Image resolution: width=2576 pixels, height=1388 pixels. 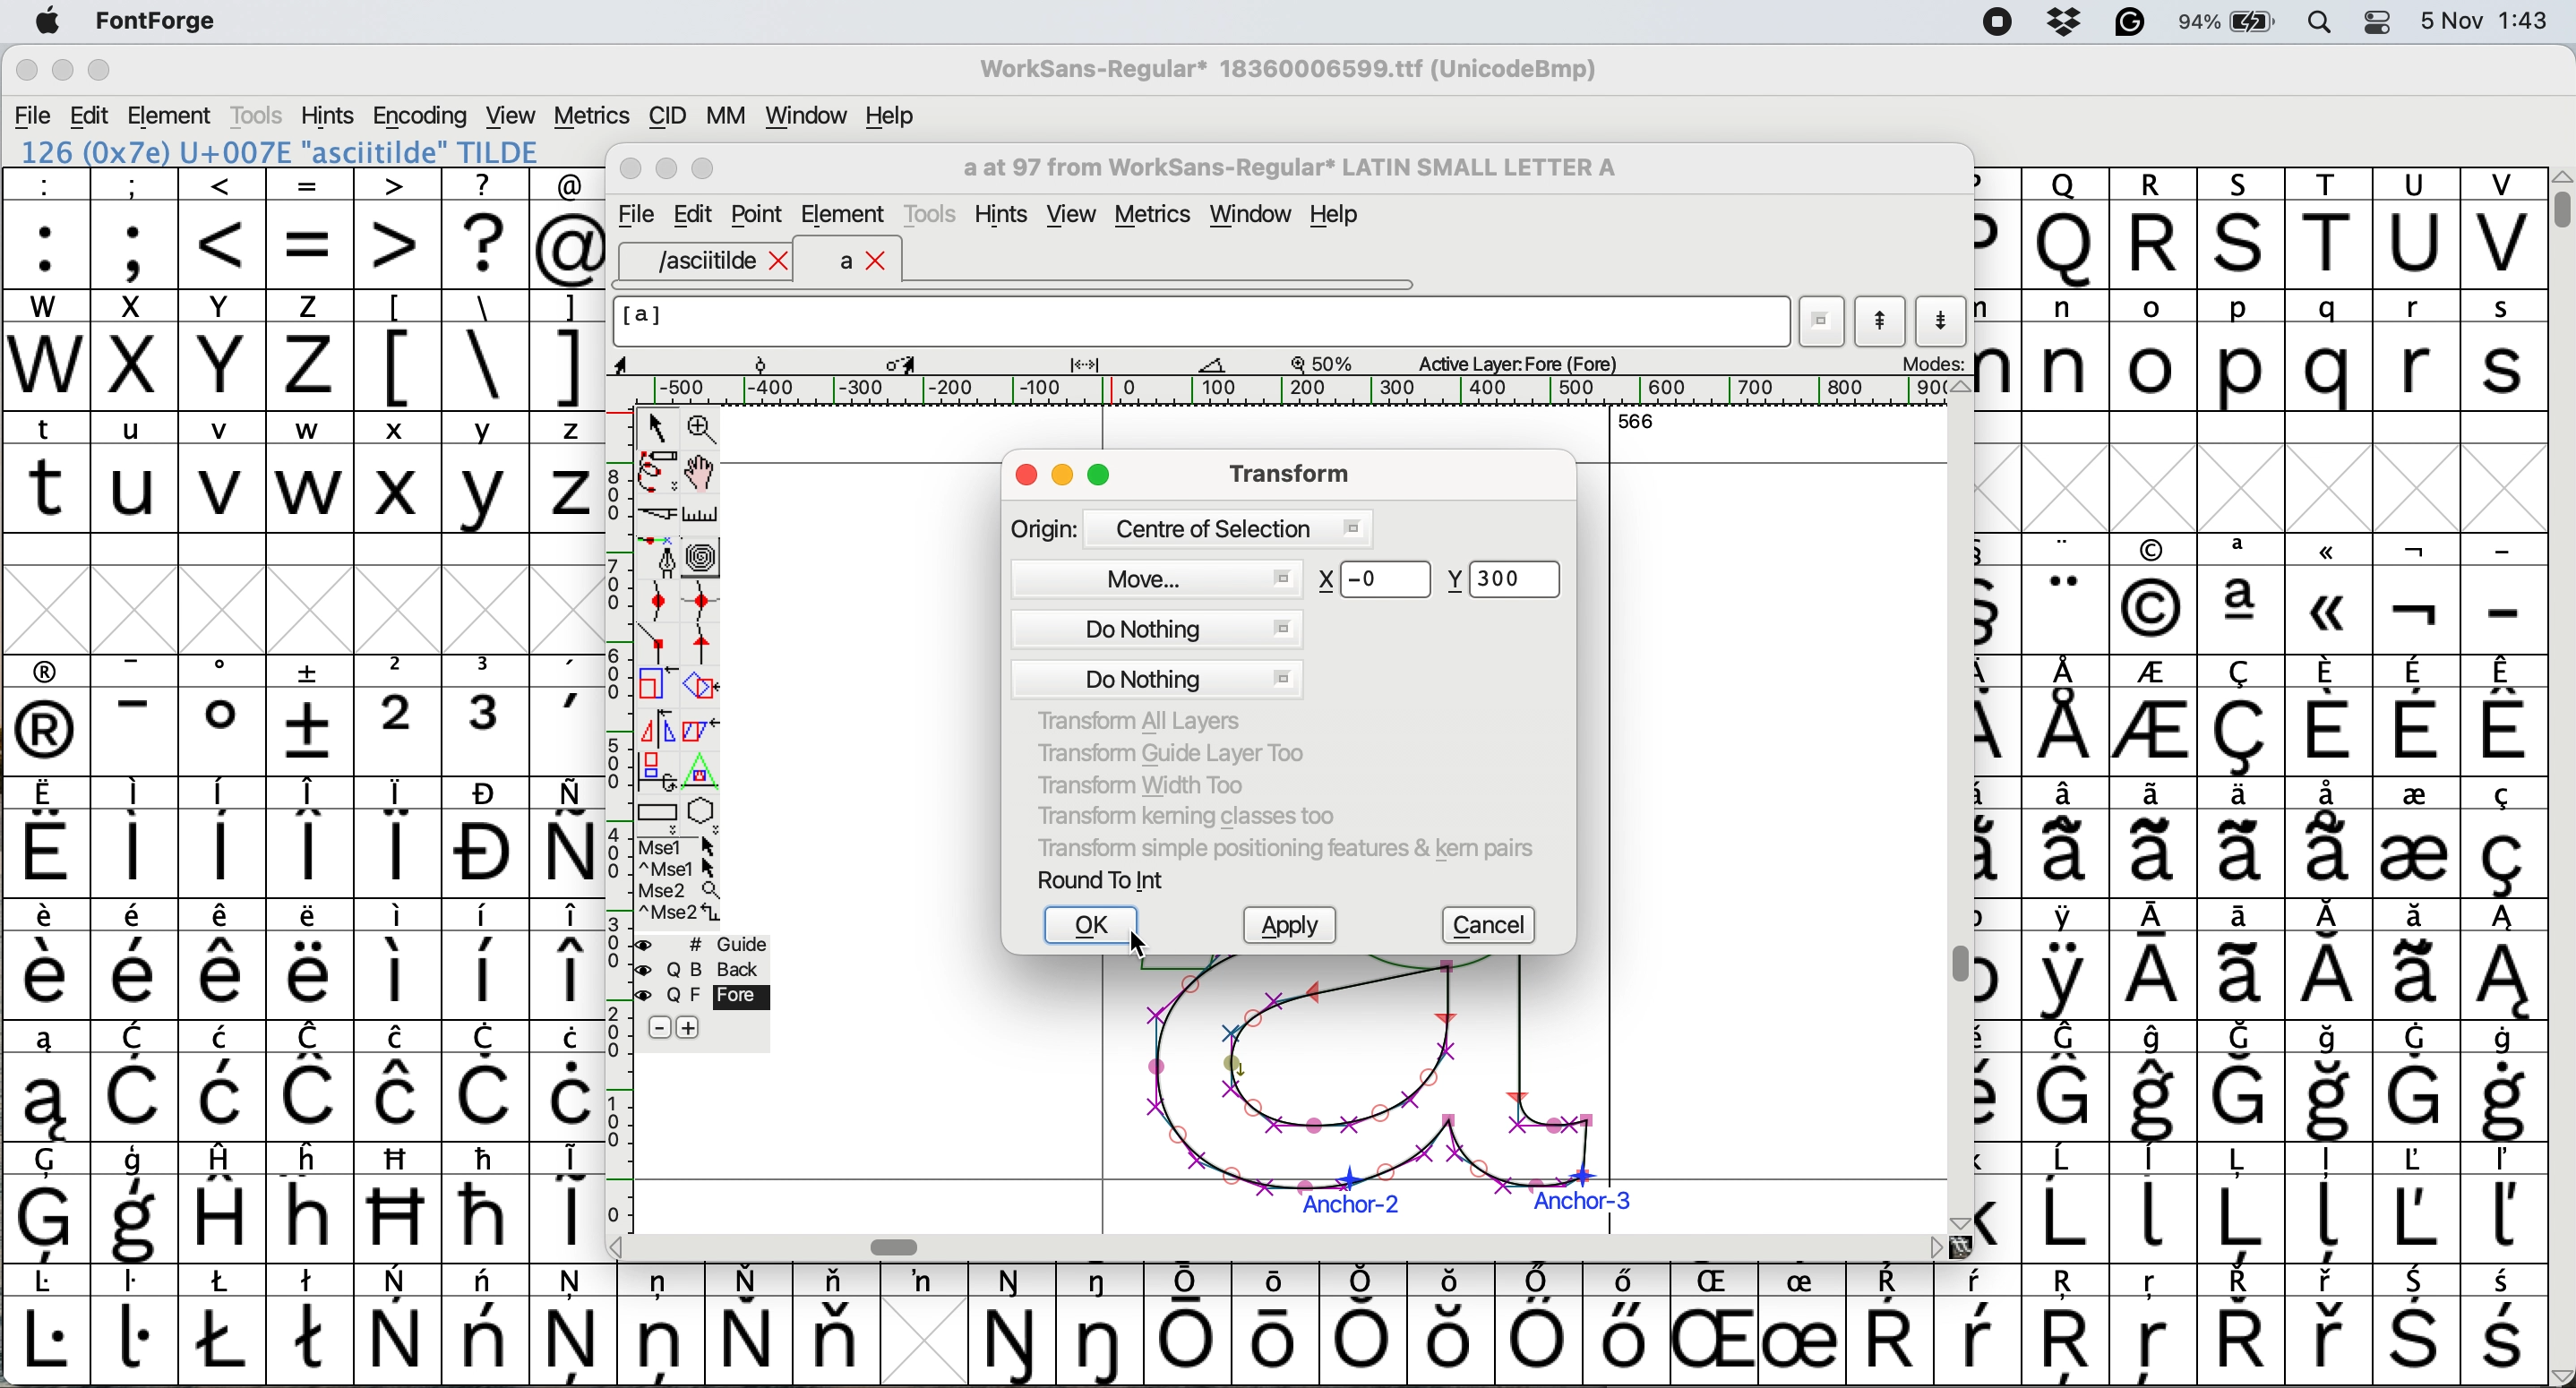 I want to click on tools, so click(x=255, y=115).